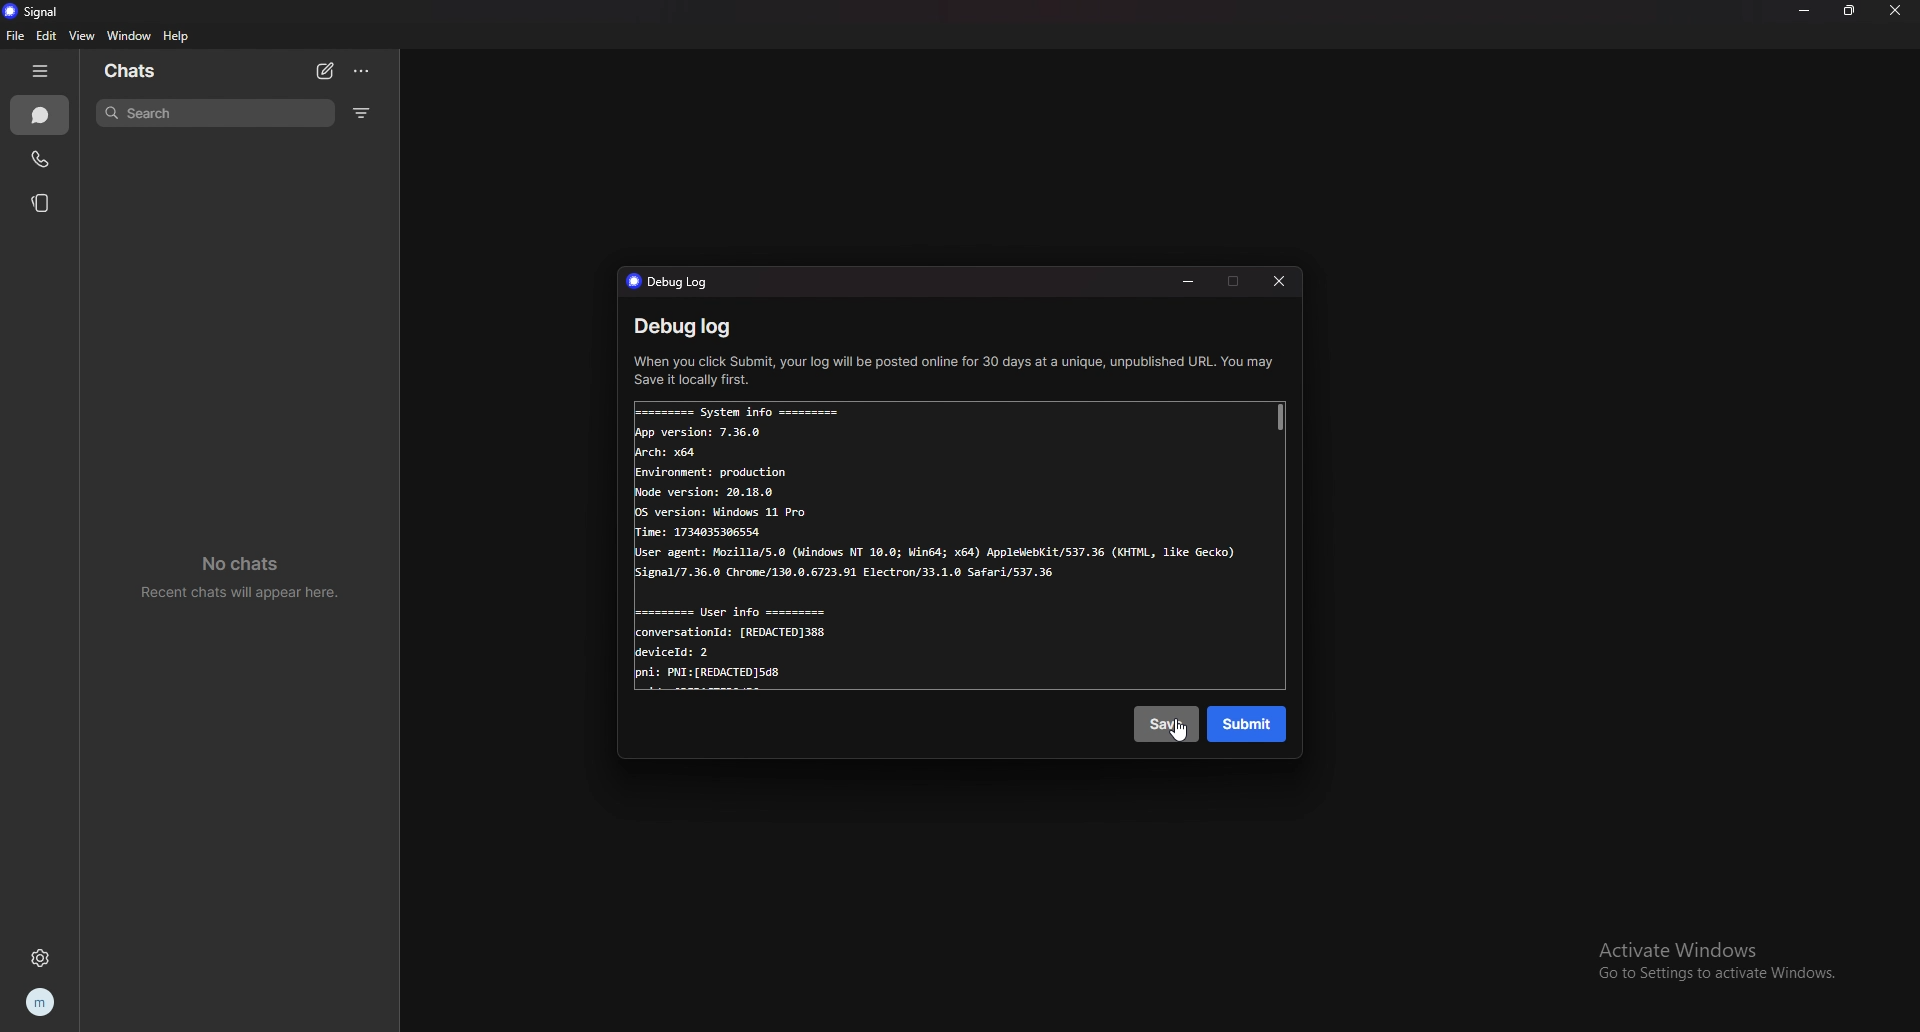 Image resolution: width=1920 pixels, height=1032 pixels. I want to click on filter, so click(363, 112).